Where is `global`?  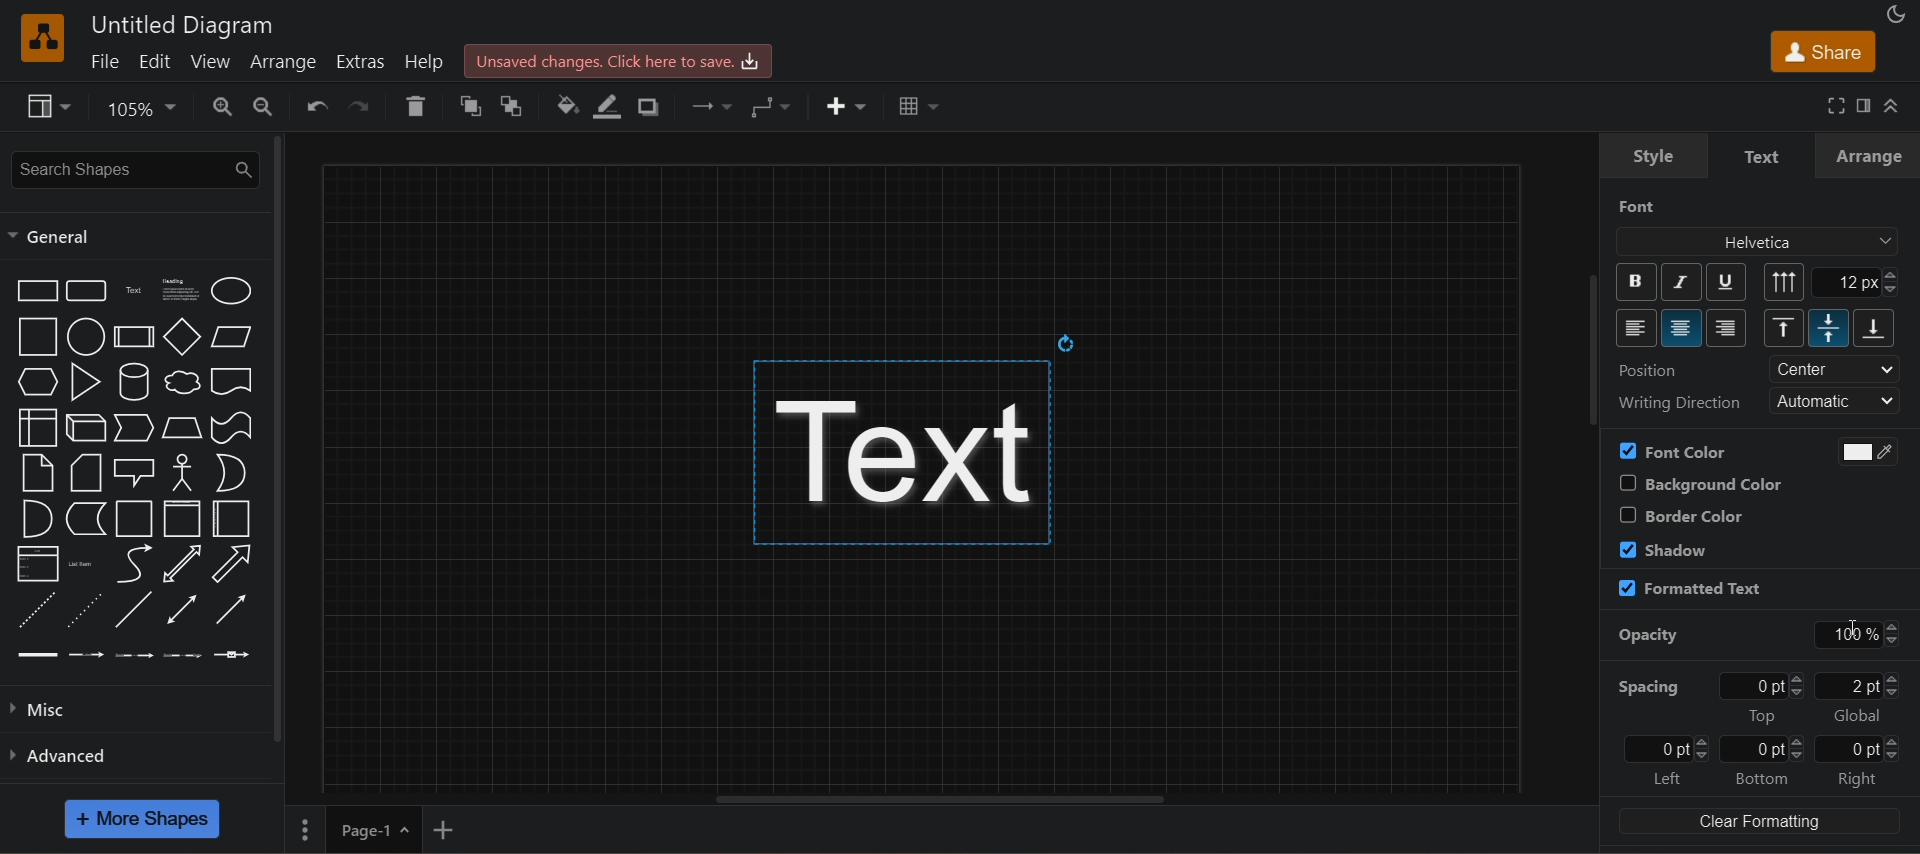 global is located at coordinates (1857, 716).